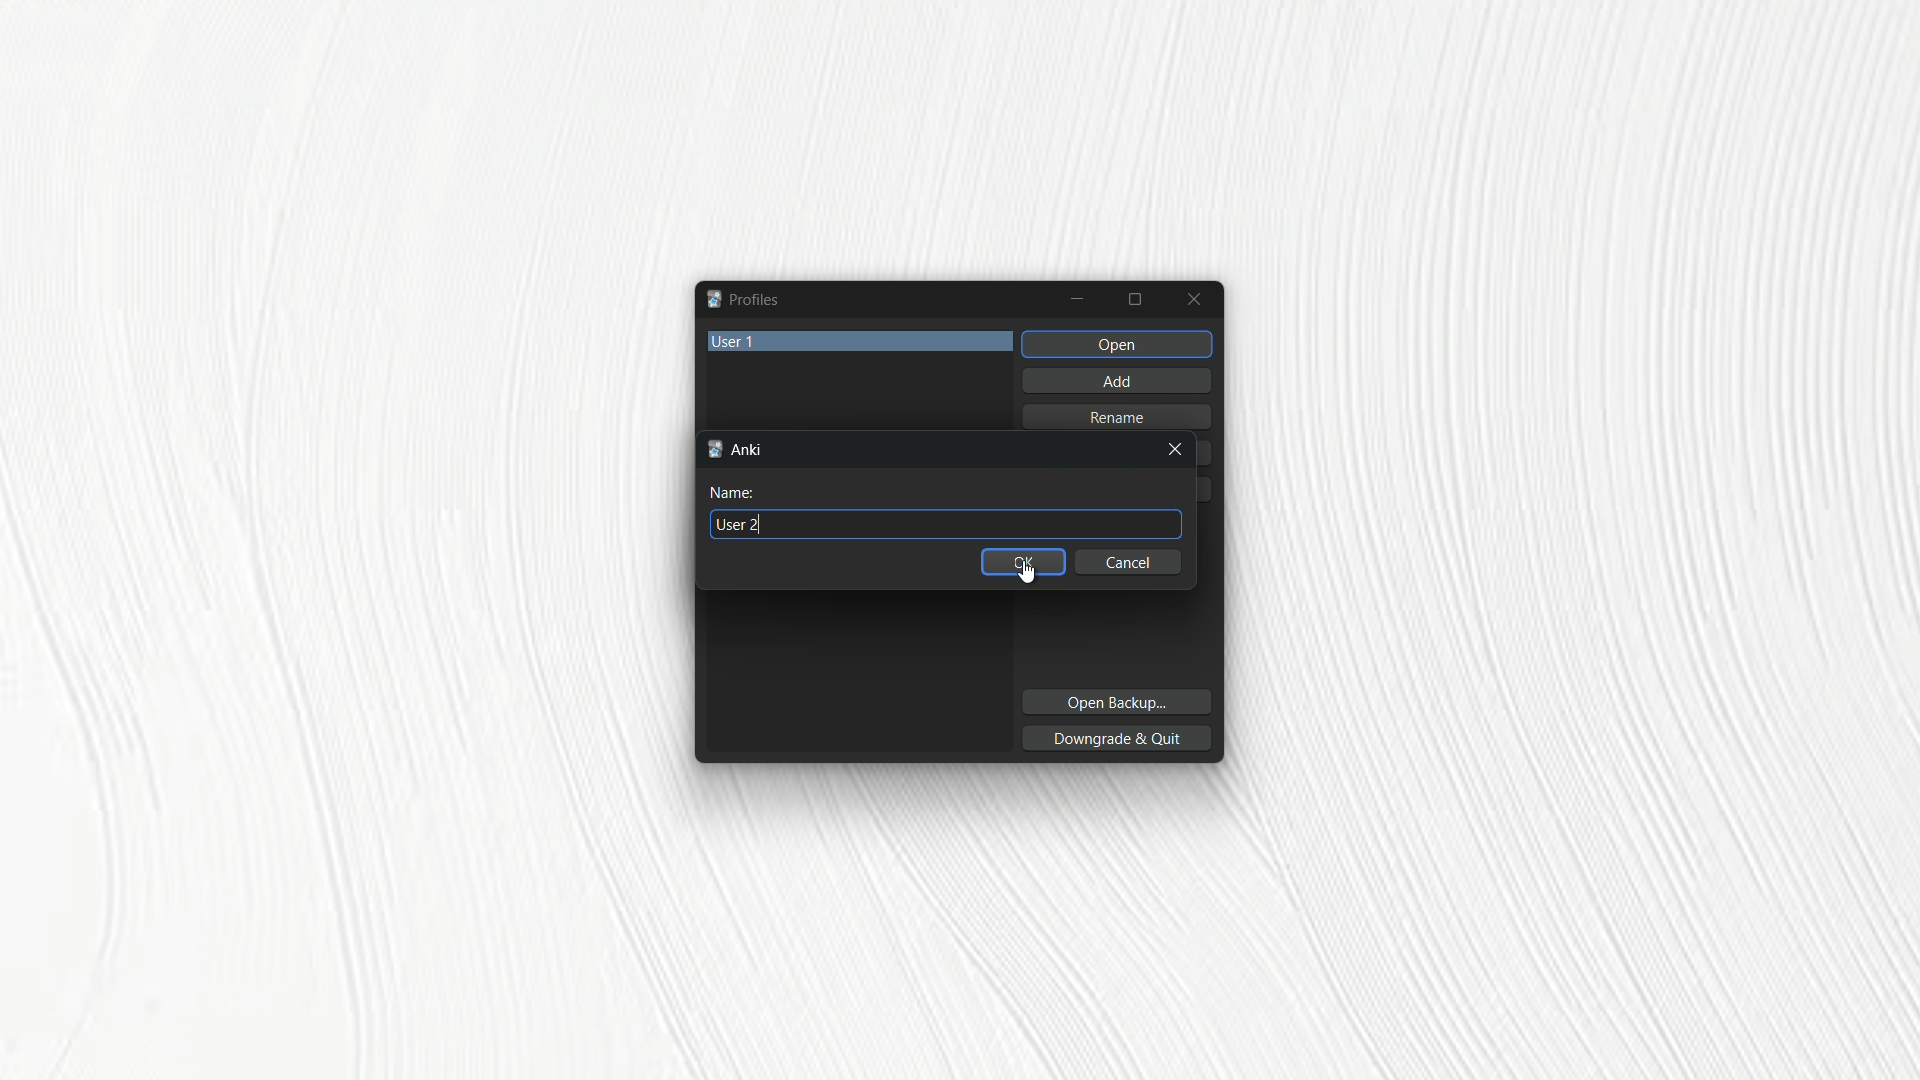  I want to click on close, so click(1177, 452).